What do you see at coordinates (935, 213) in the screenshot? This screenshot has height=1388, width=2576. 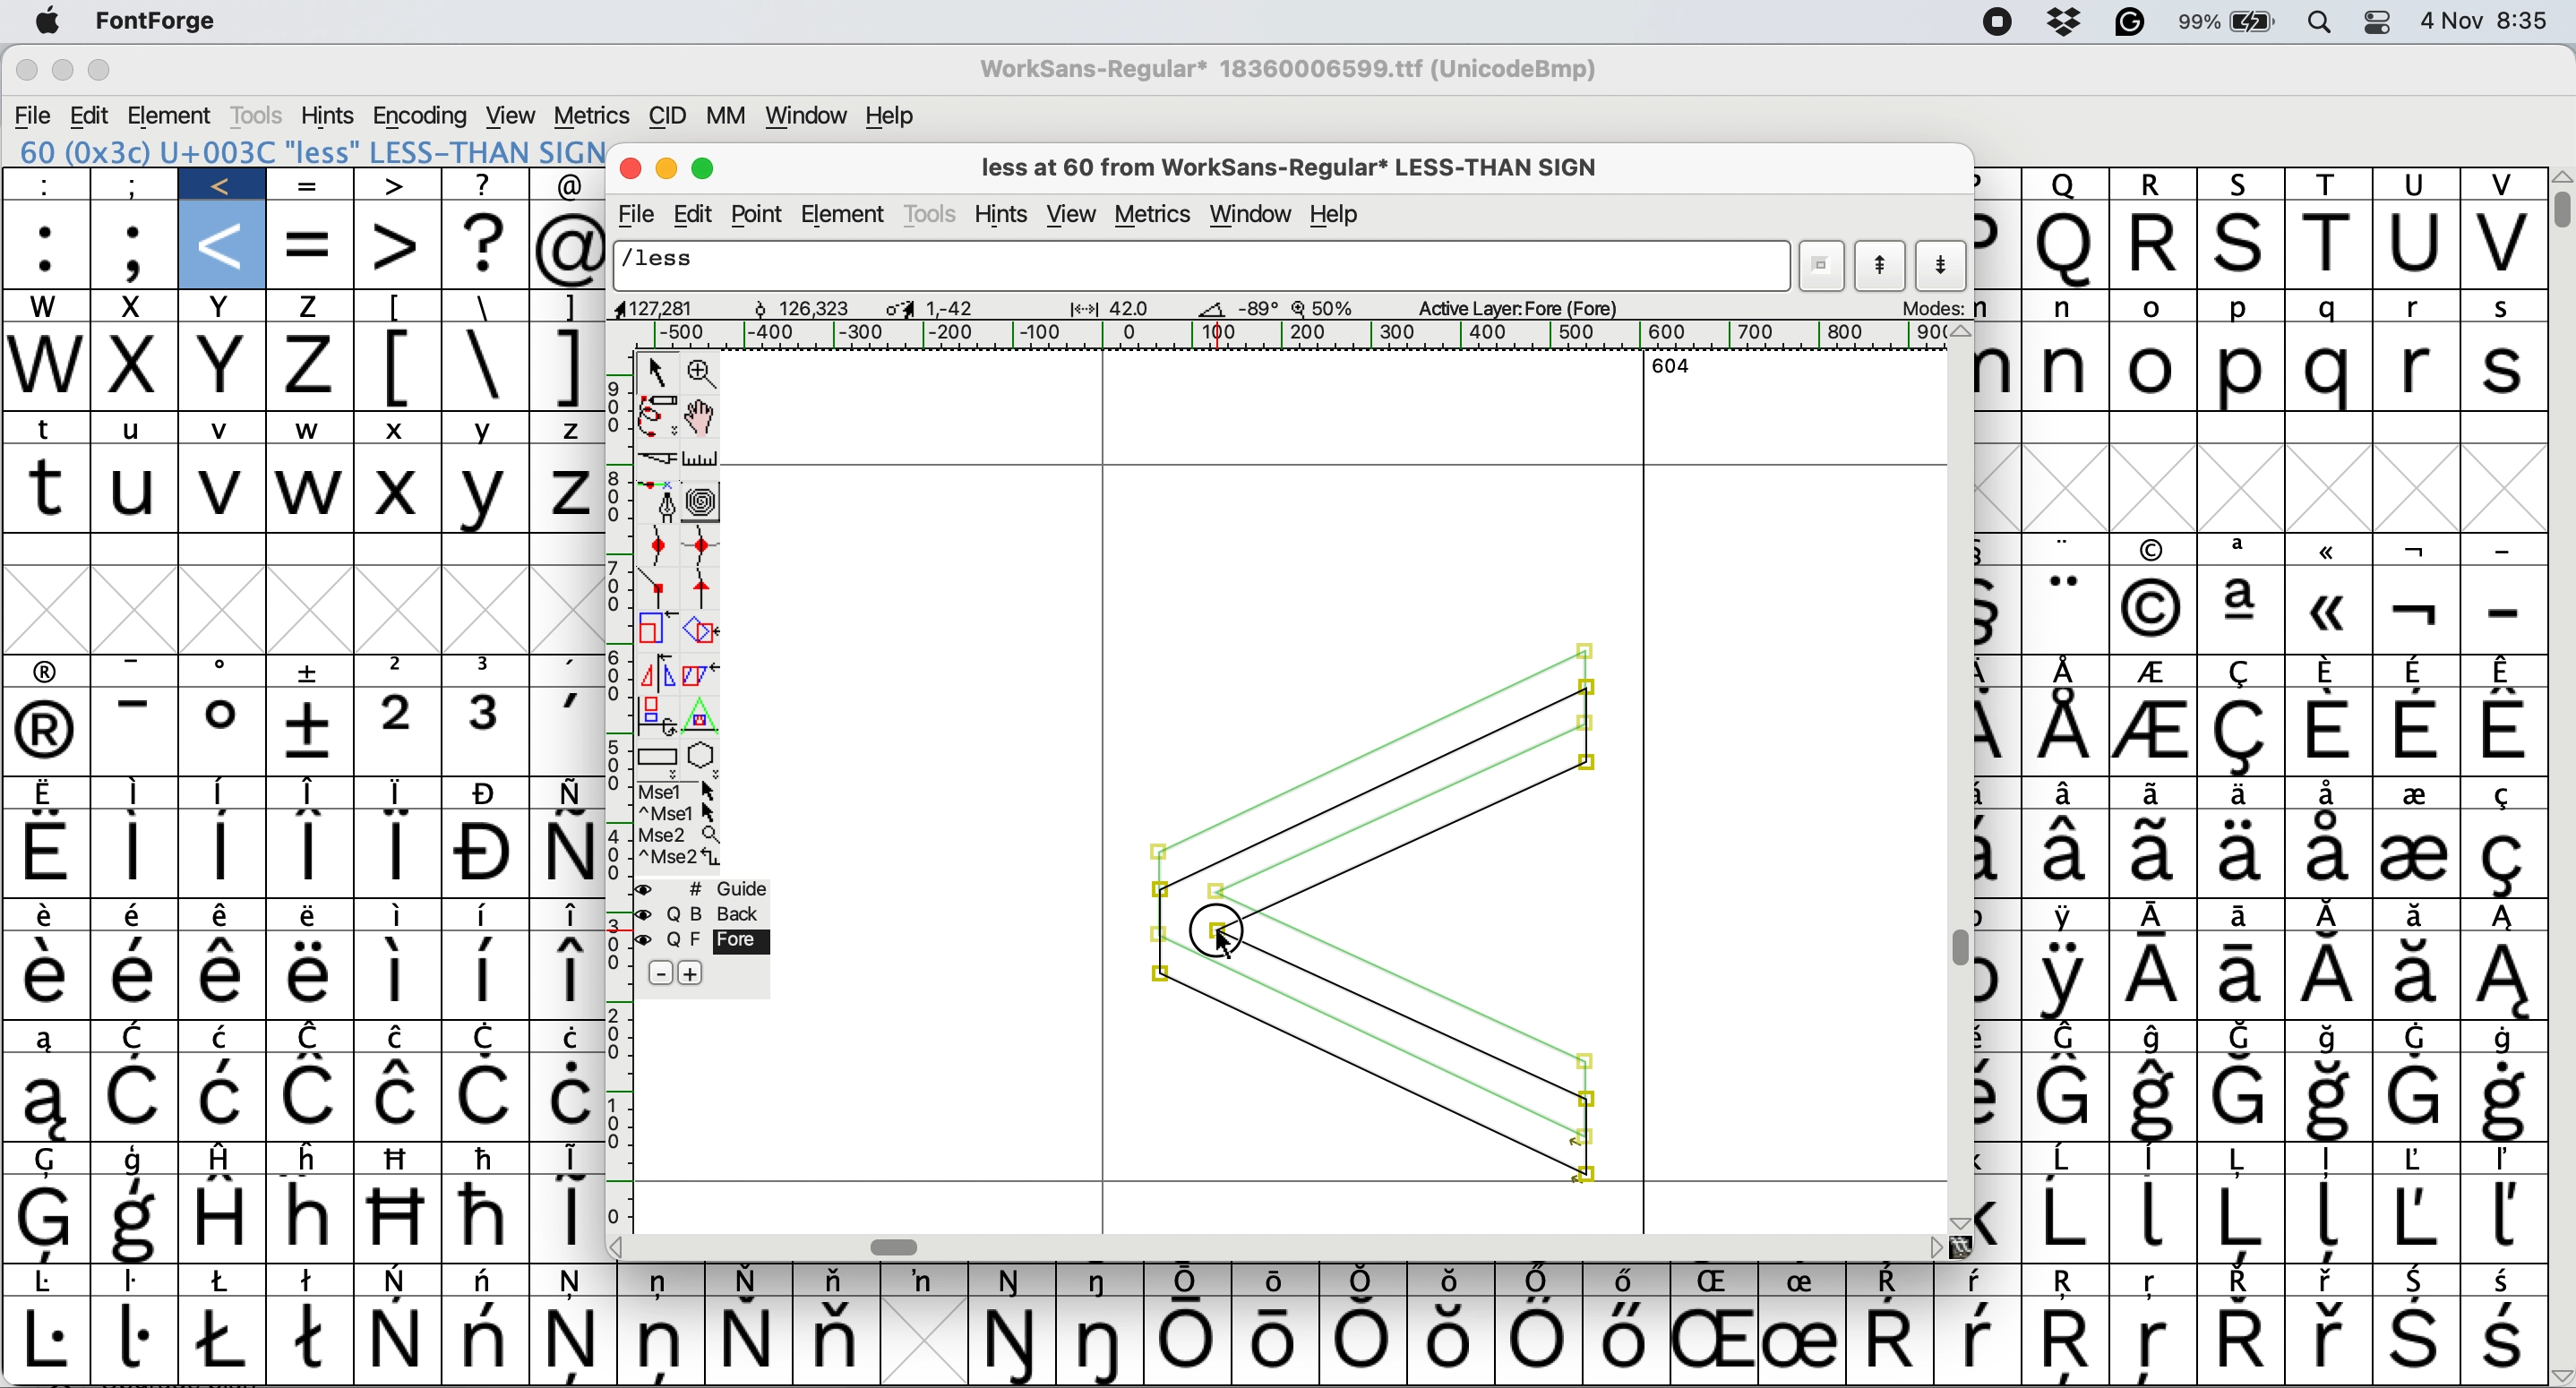 I see `tools` at bounding box center [935, 213].